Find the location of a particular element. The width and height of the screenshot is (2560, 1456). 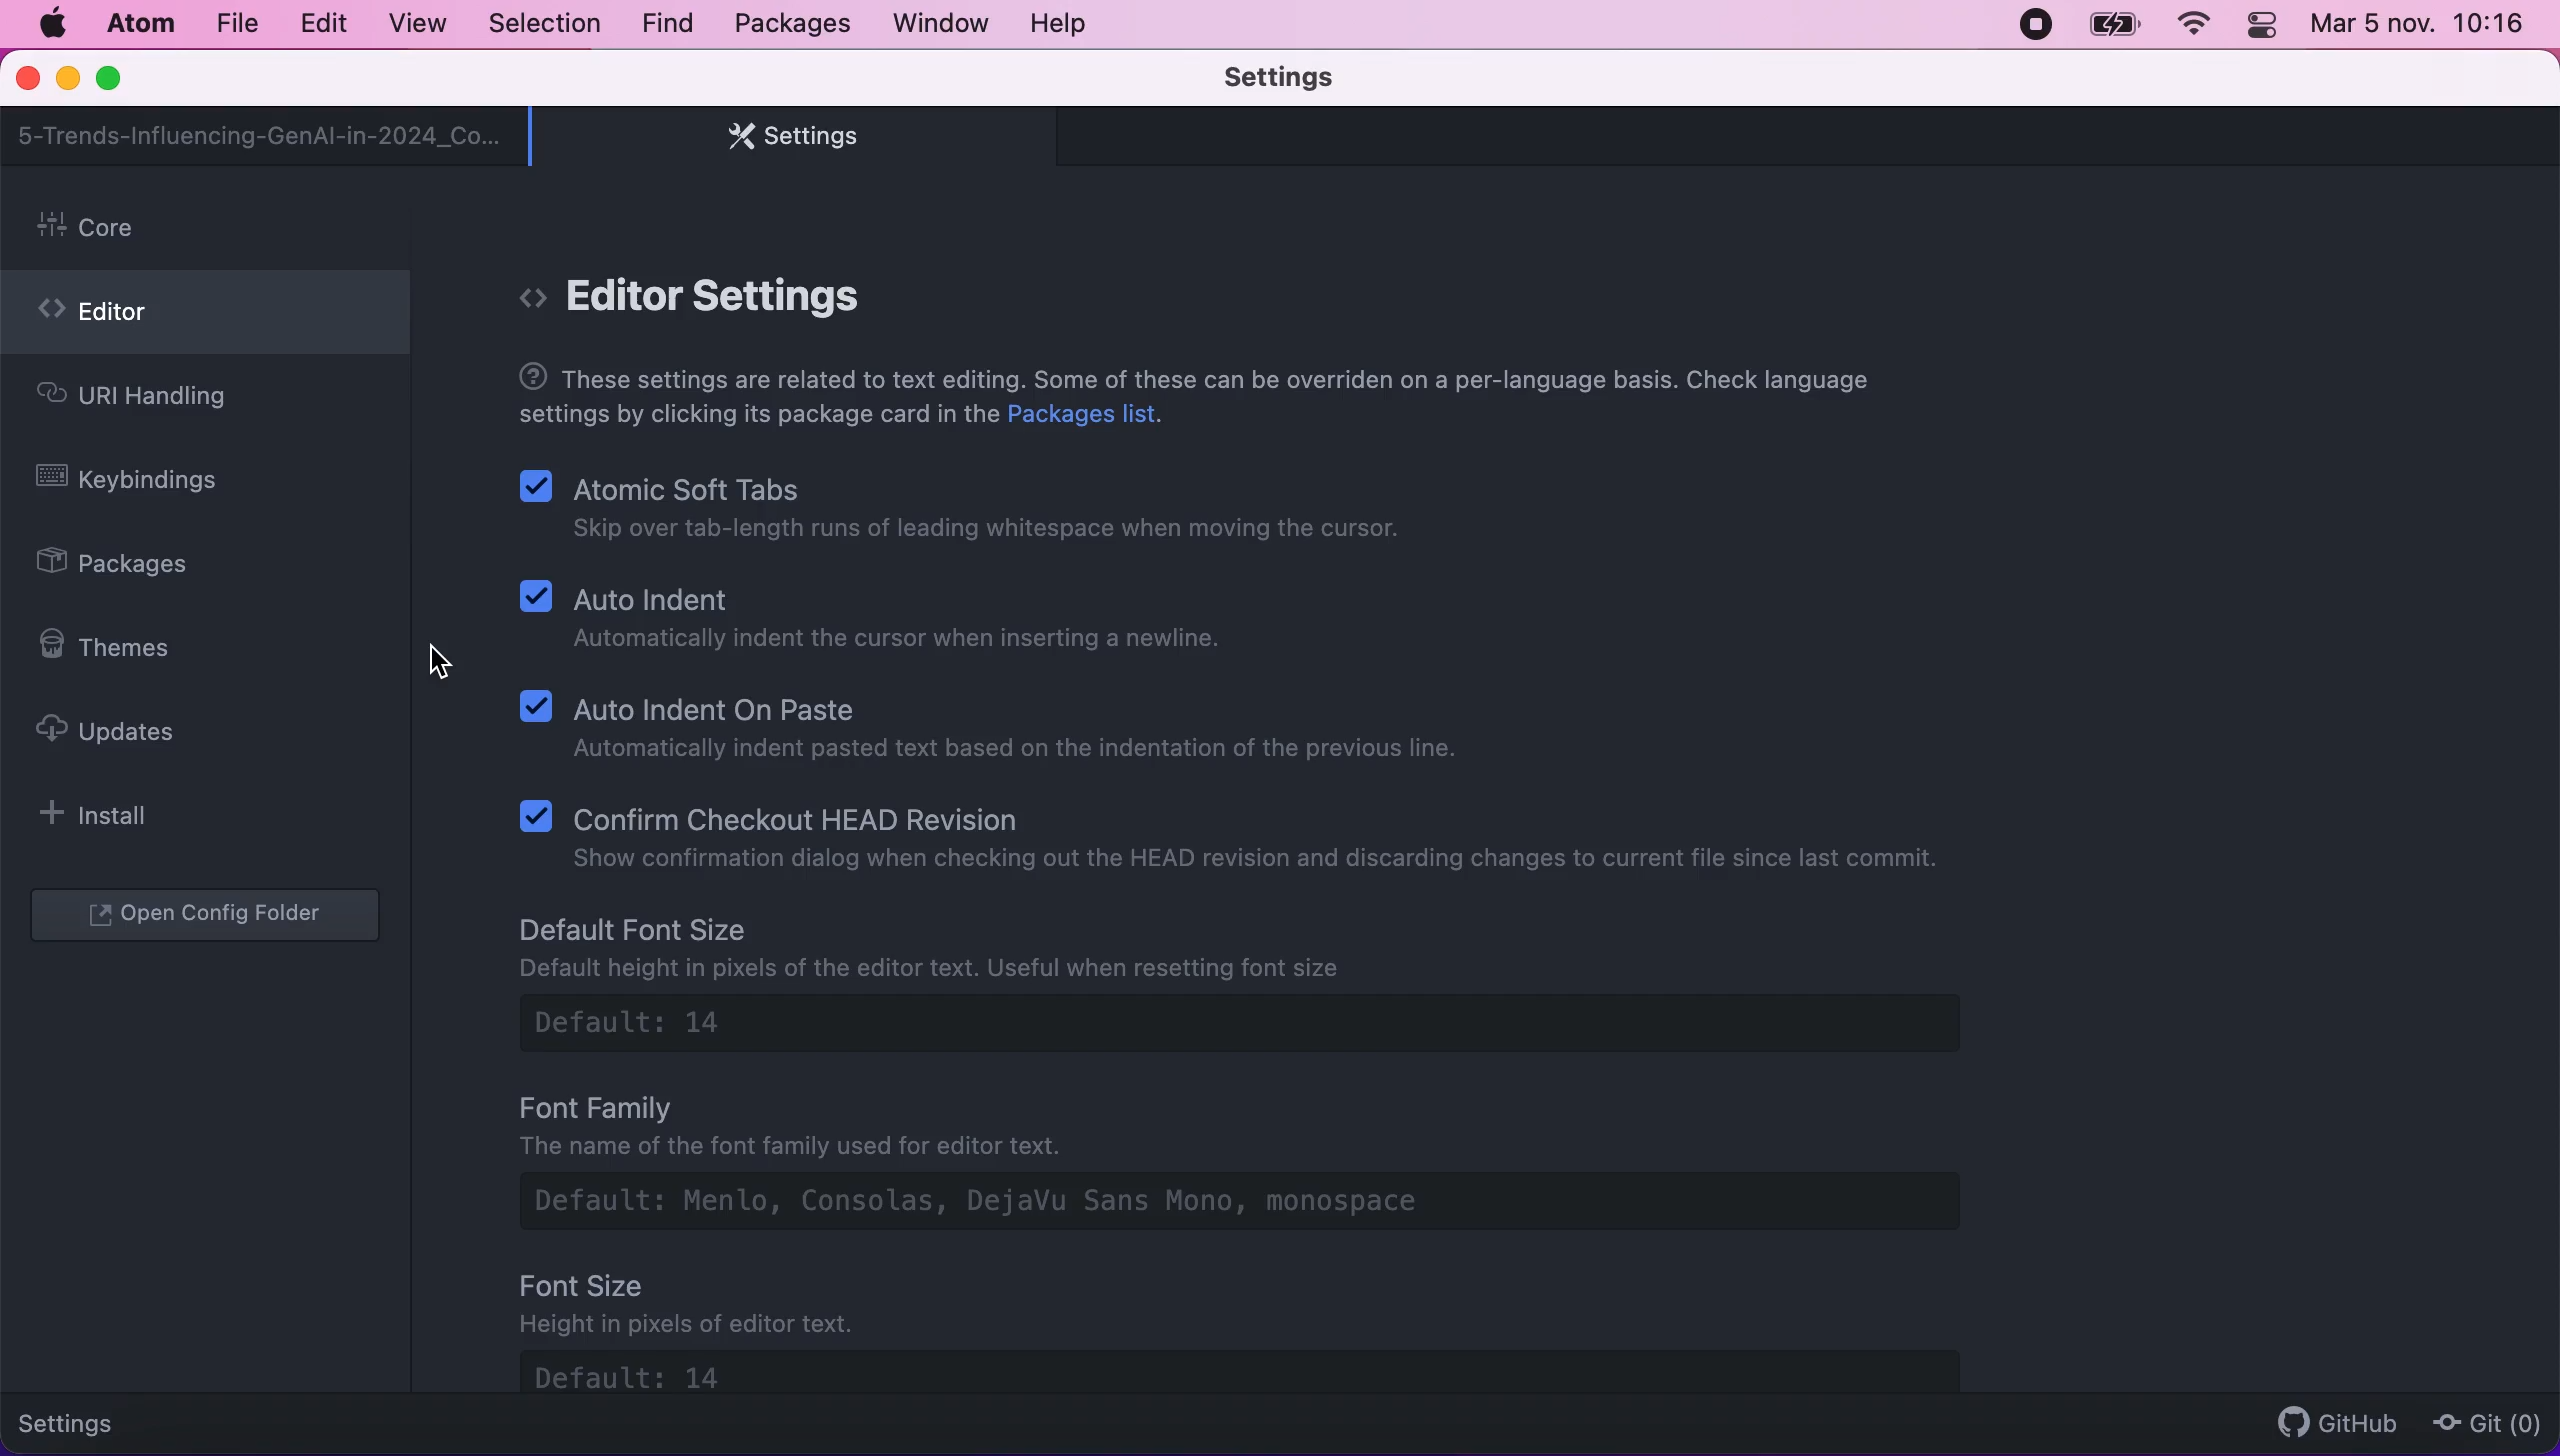

editor settings is located at coordinates (726, 297).